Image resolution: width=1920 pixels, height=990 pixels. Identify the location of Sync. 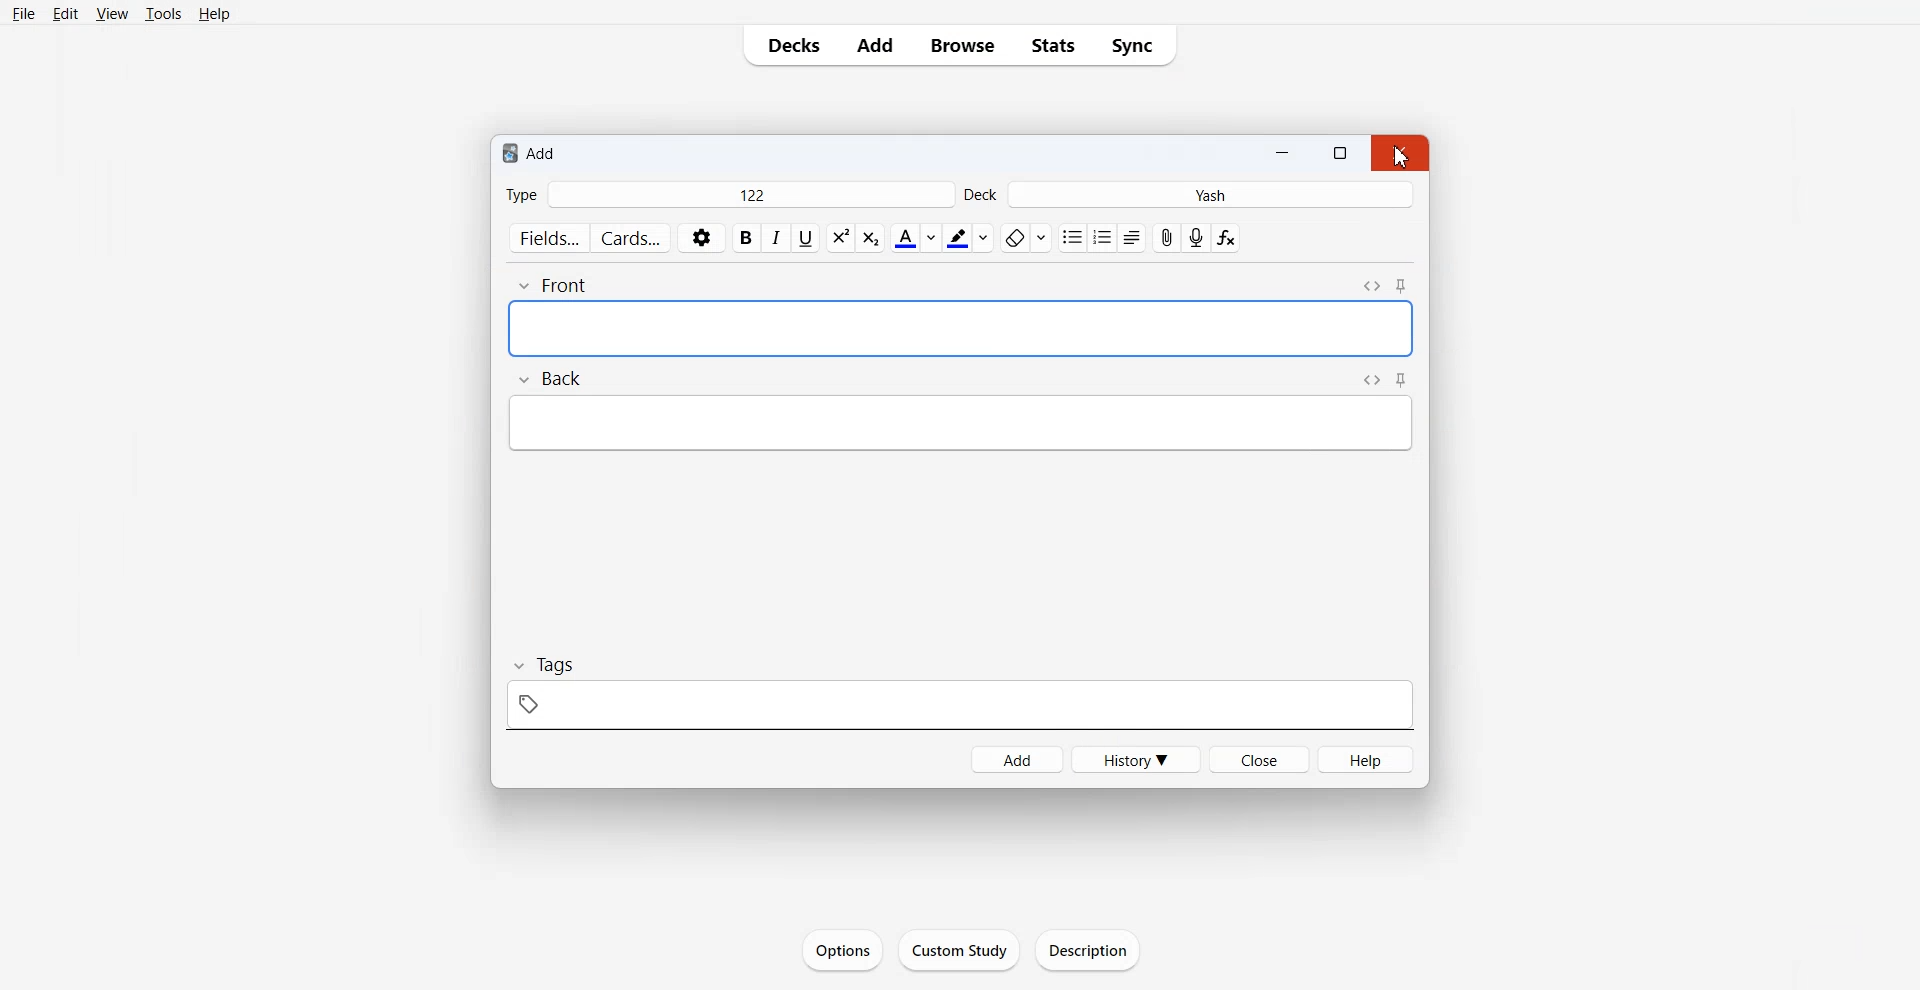
(1133, 45).